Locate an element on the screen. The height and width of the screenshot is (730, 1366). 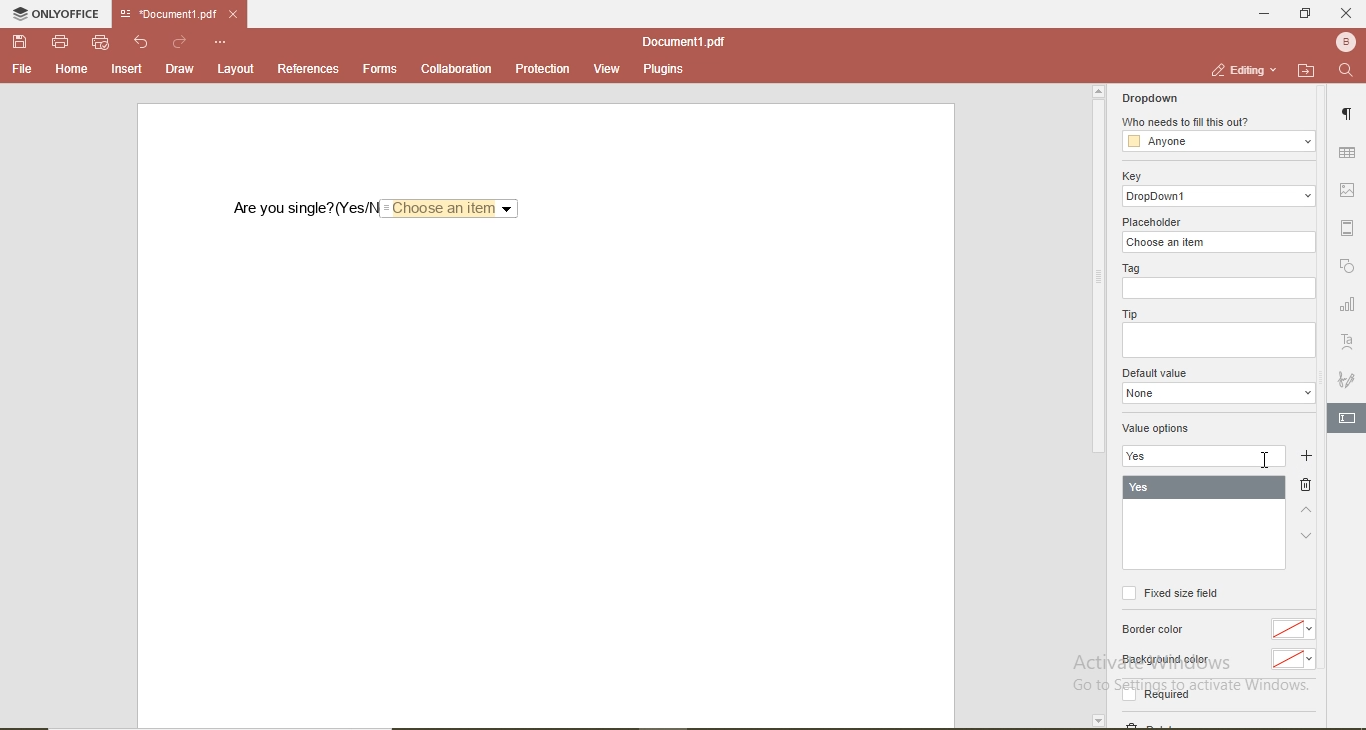
print is located at coordinates (62, 43).